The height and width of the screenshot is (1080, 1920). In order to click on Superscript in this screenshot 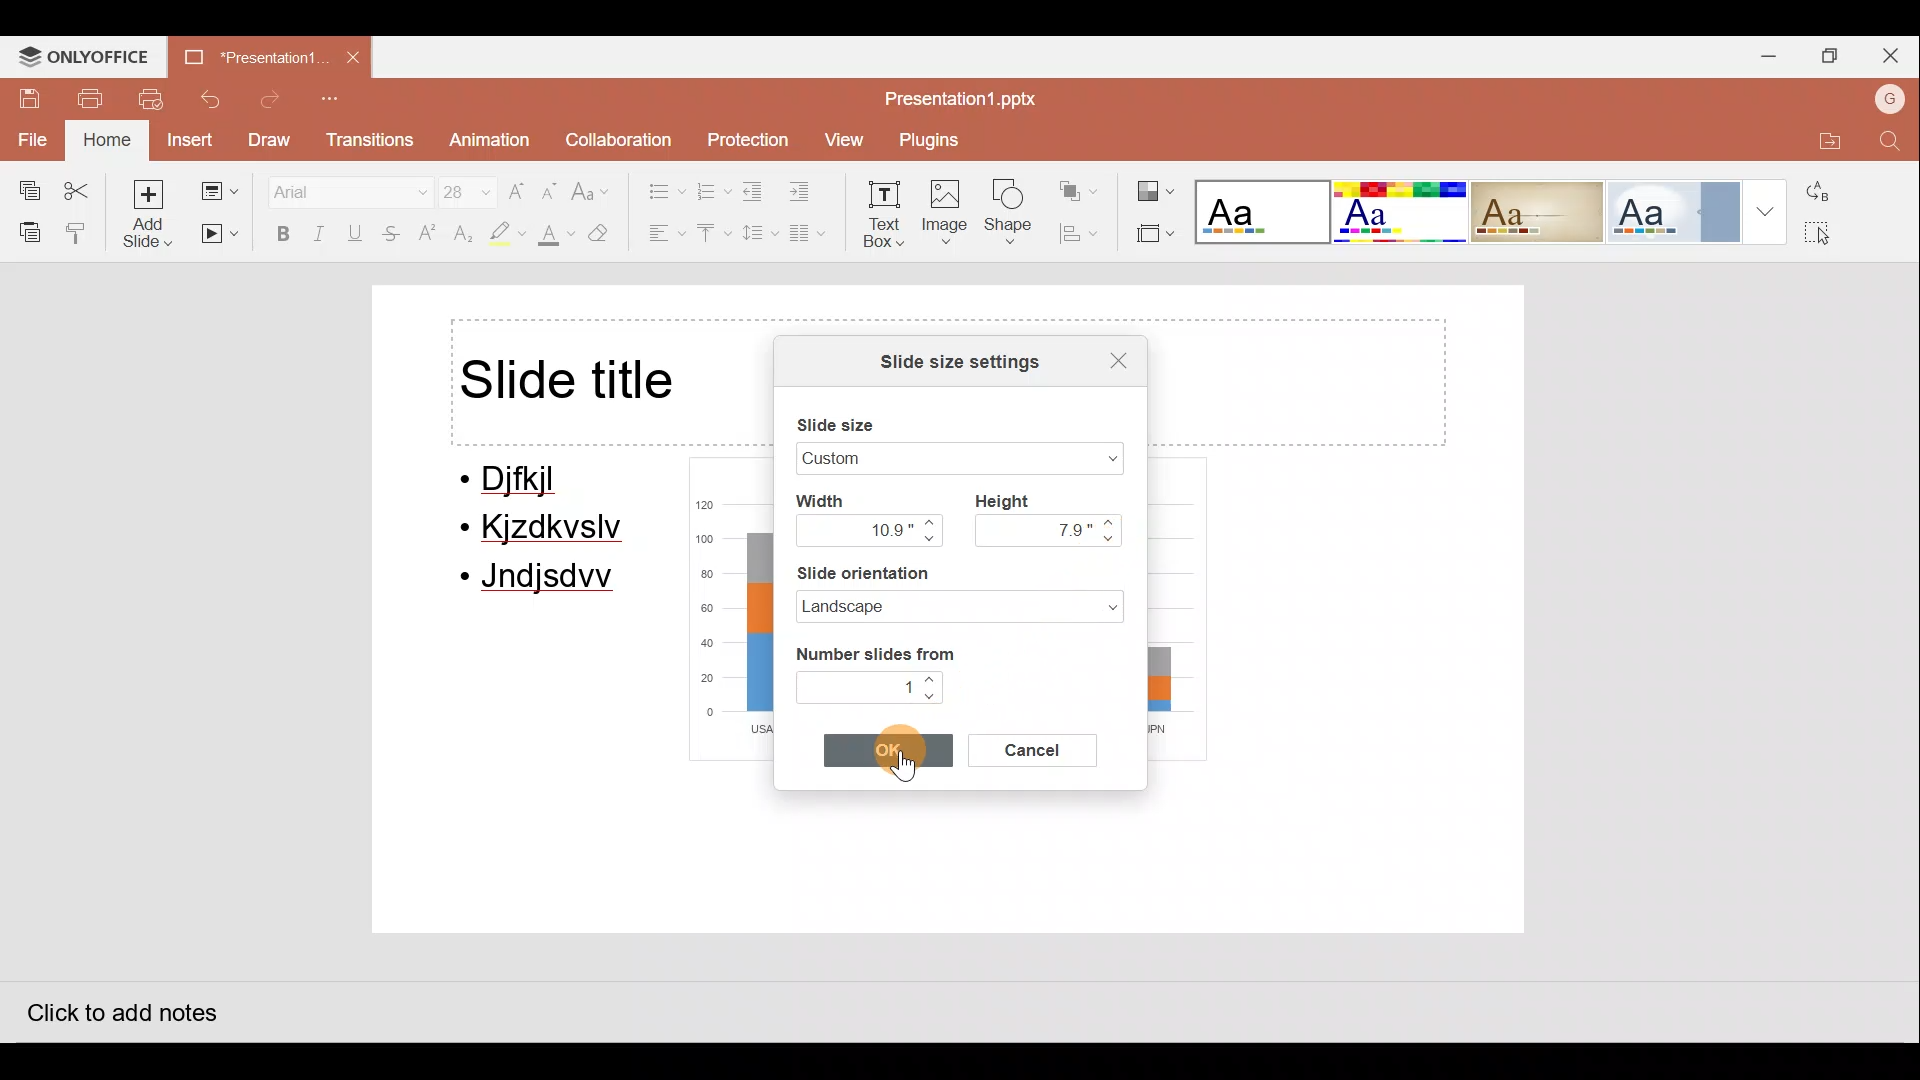, I will do `click(428, 235)`.